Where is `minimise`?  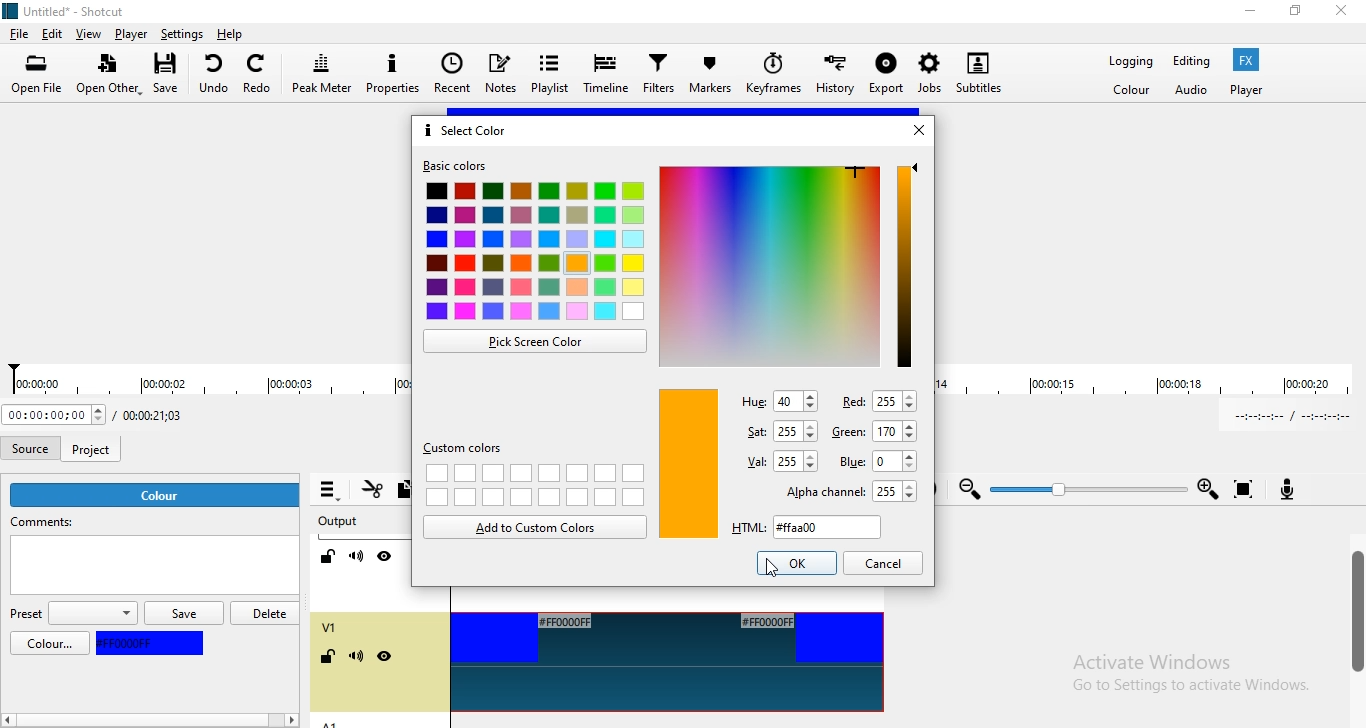 minimise is located at coordinates (1250, 14).